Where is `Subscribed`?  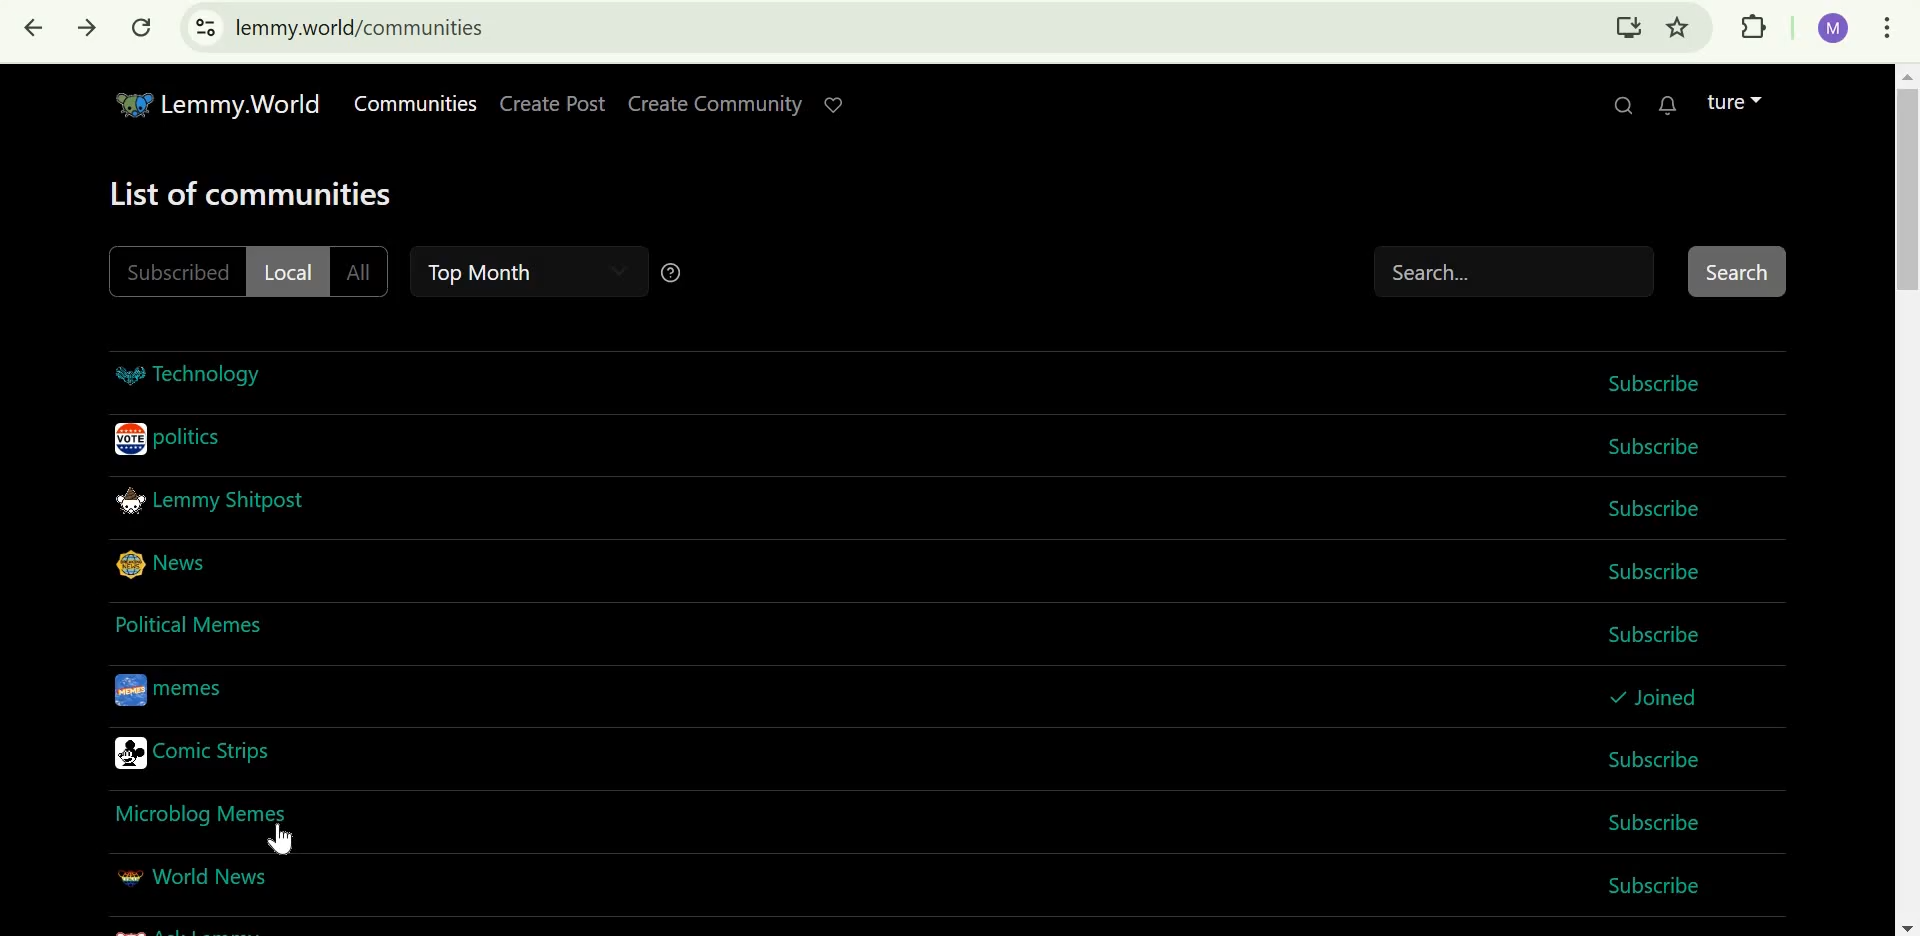
Subscribed is located at coordinates (177, 270).